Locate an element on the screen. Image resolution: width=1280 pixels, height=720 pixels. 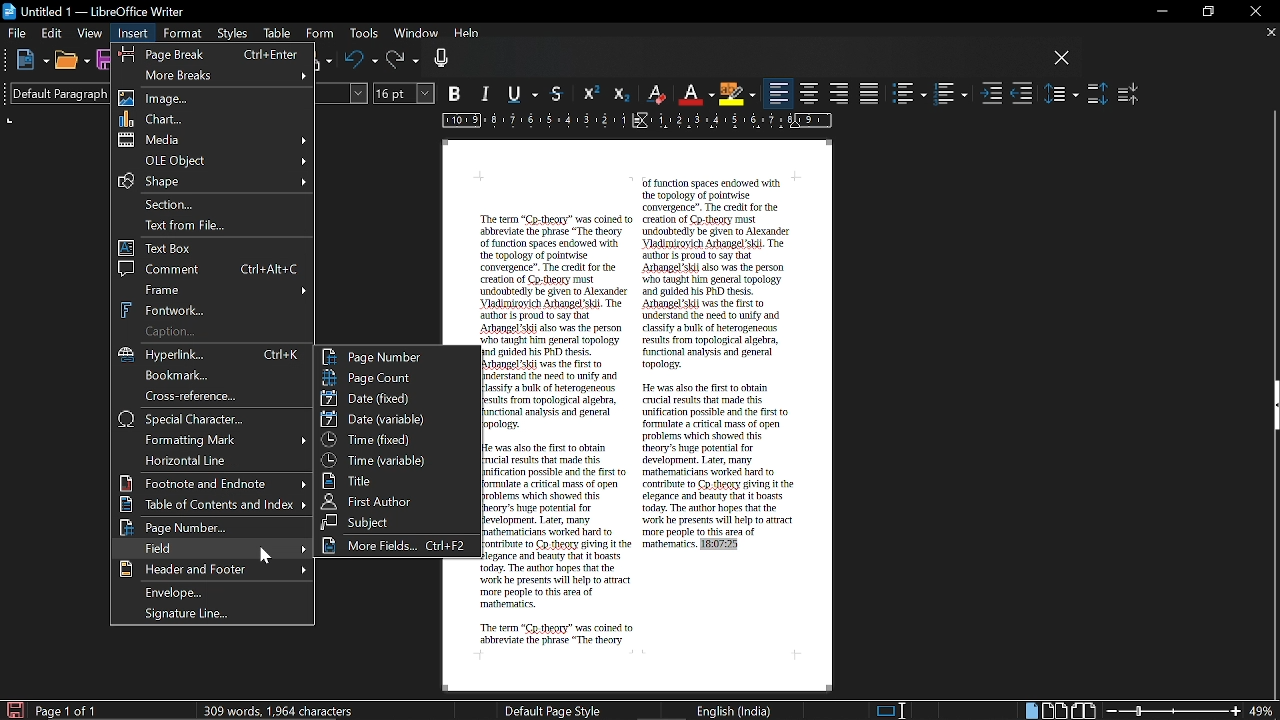
Media is located at coordinates (215, 140).